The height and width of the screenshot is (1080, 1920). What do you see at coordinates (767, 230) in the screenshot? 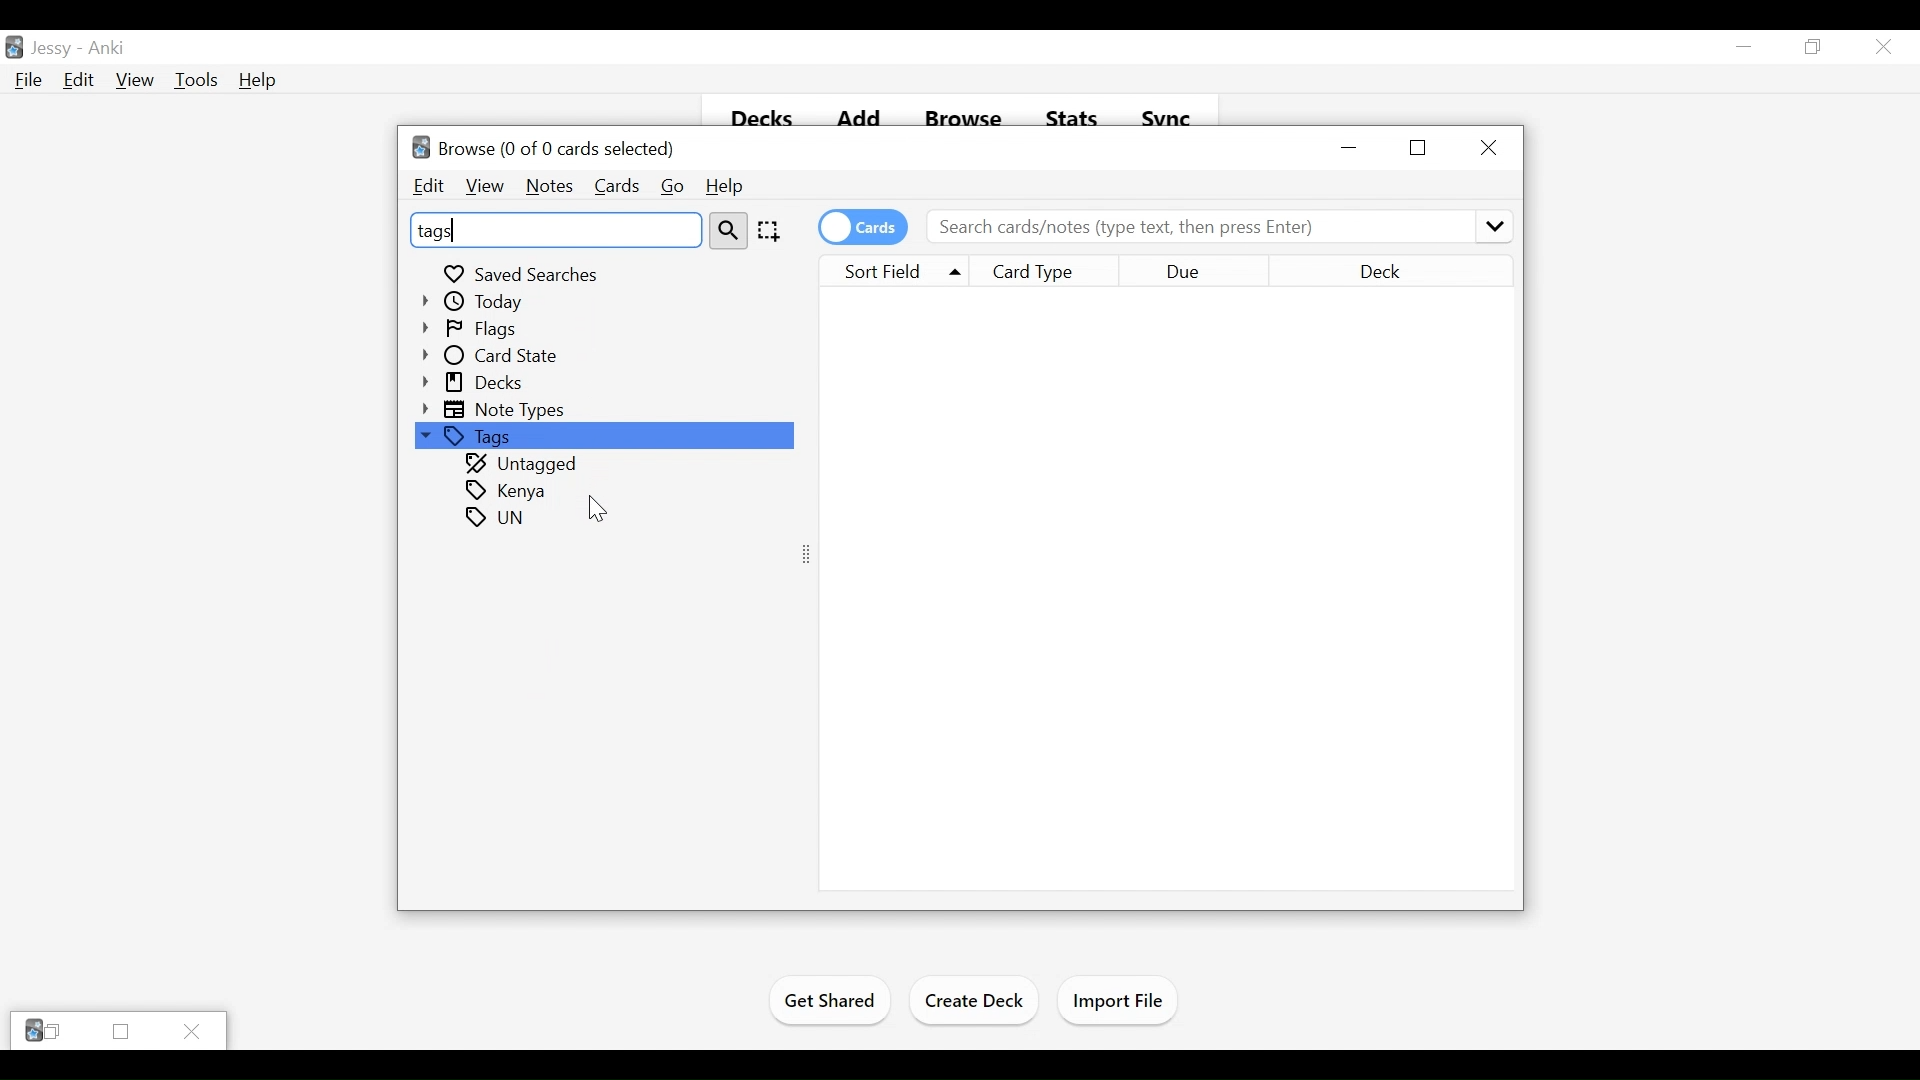
I see `Selection Tool` at bounding box center [767, 230].